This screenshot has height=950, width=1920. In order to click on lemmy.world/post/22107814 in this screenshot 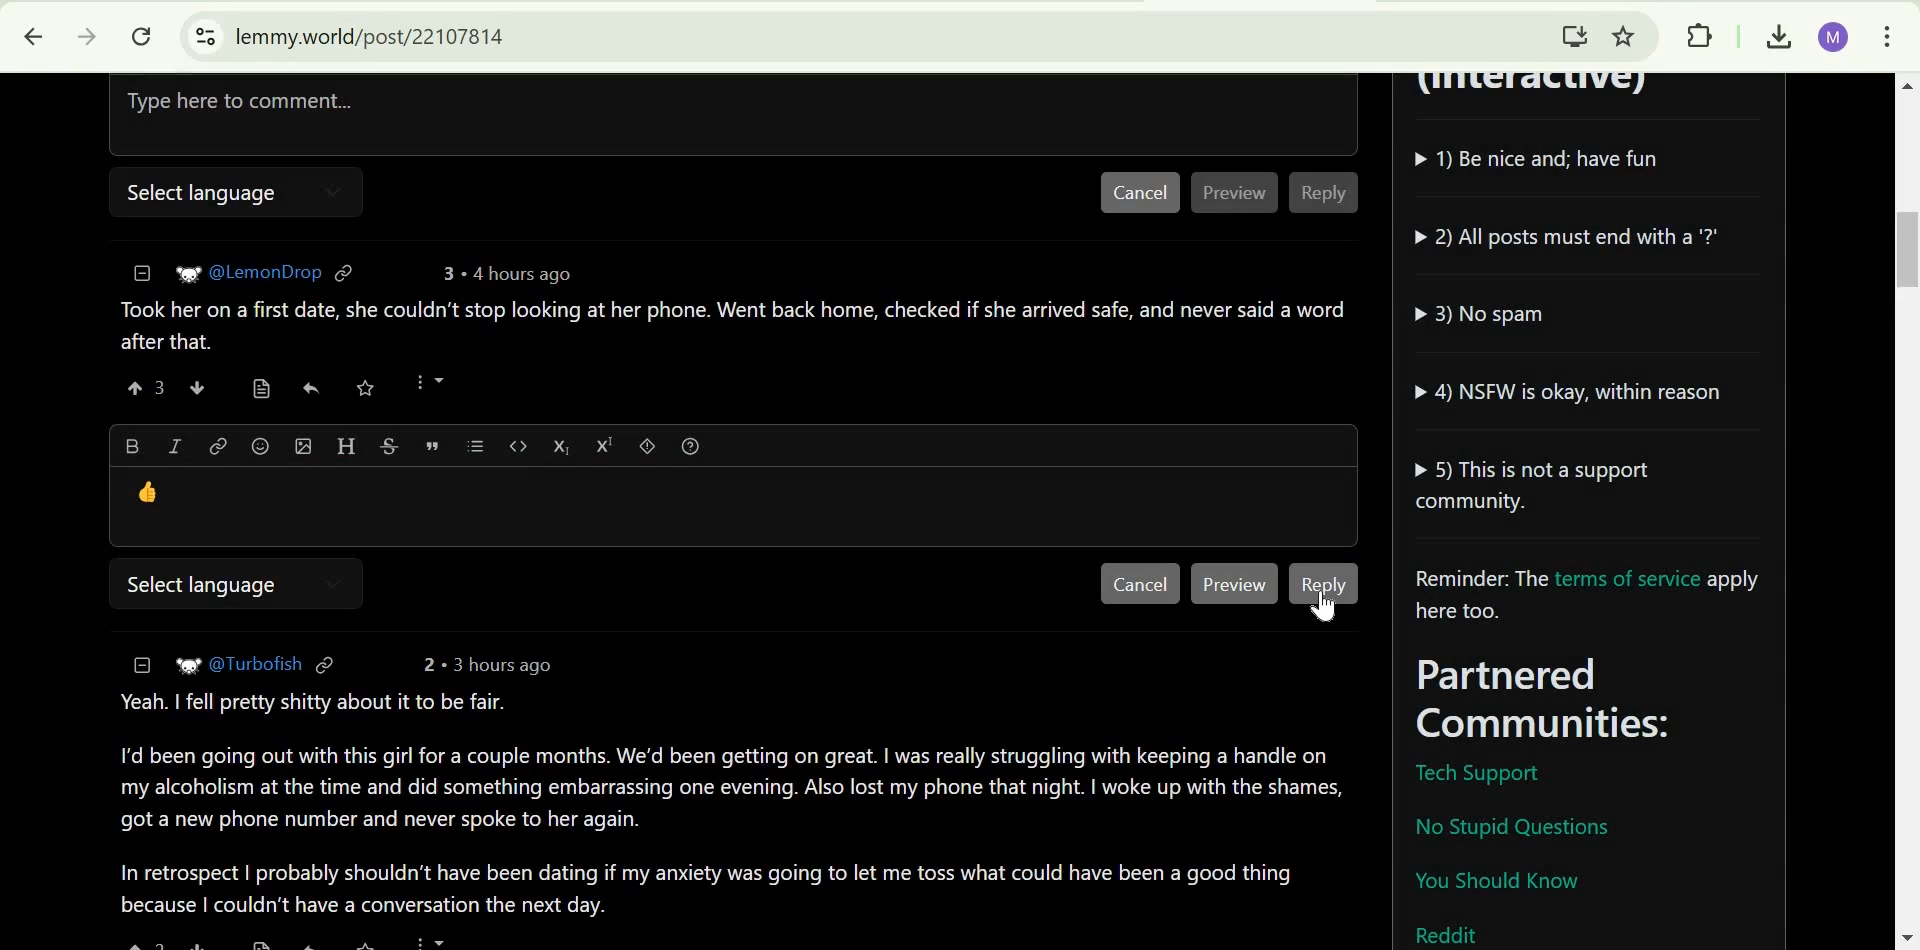, I will do `click(370, 35)`.